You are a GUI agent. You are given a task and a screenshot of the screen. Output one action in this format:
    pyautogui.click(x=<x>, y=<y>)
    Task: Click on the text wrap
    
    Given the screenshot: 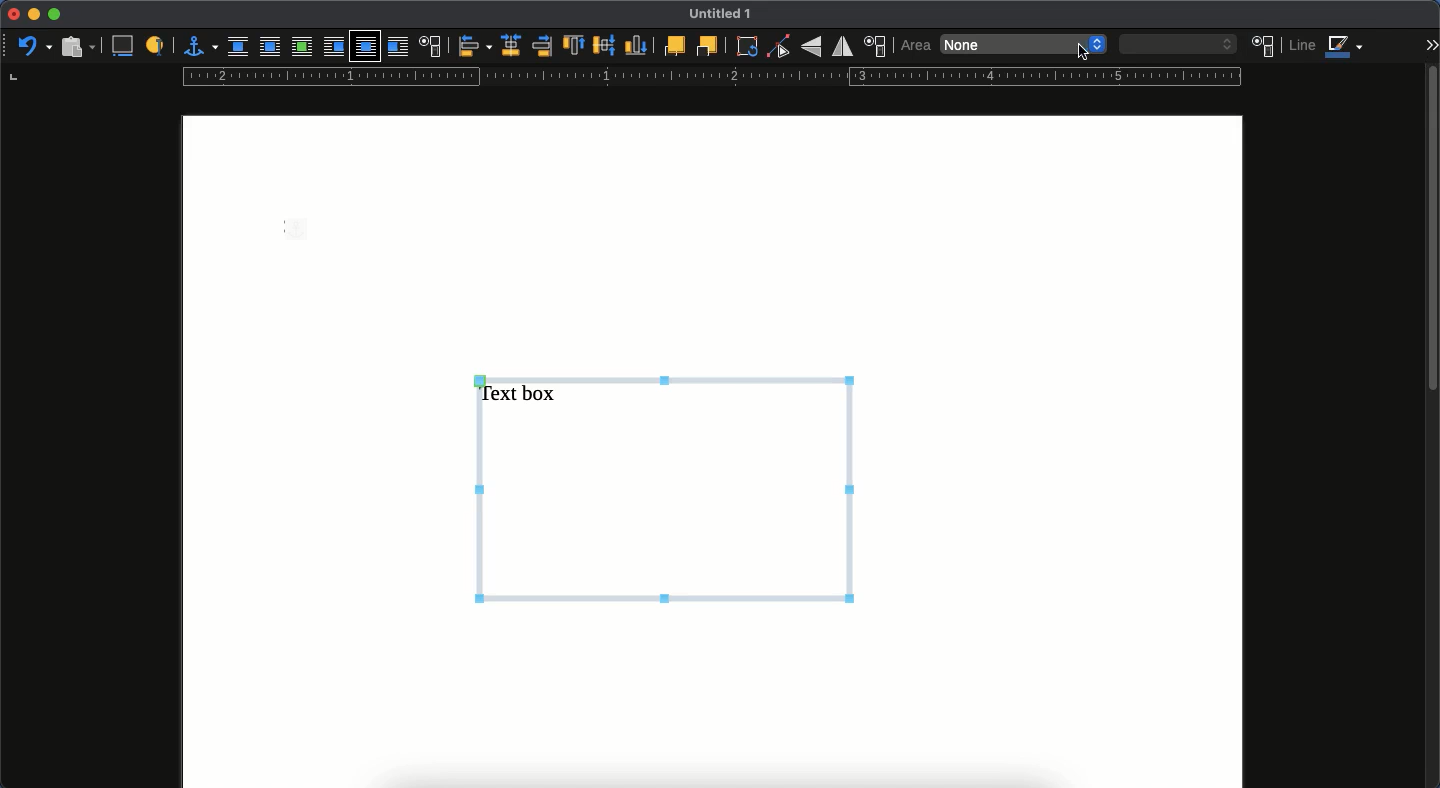 What is the action you would take?
    pyautogui.click(x=432, y=46)
    